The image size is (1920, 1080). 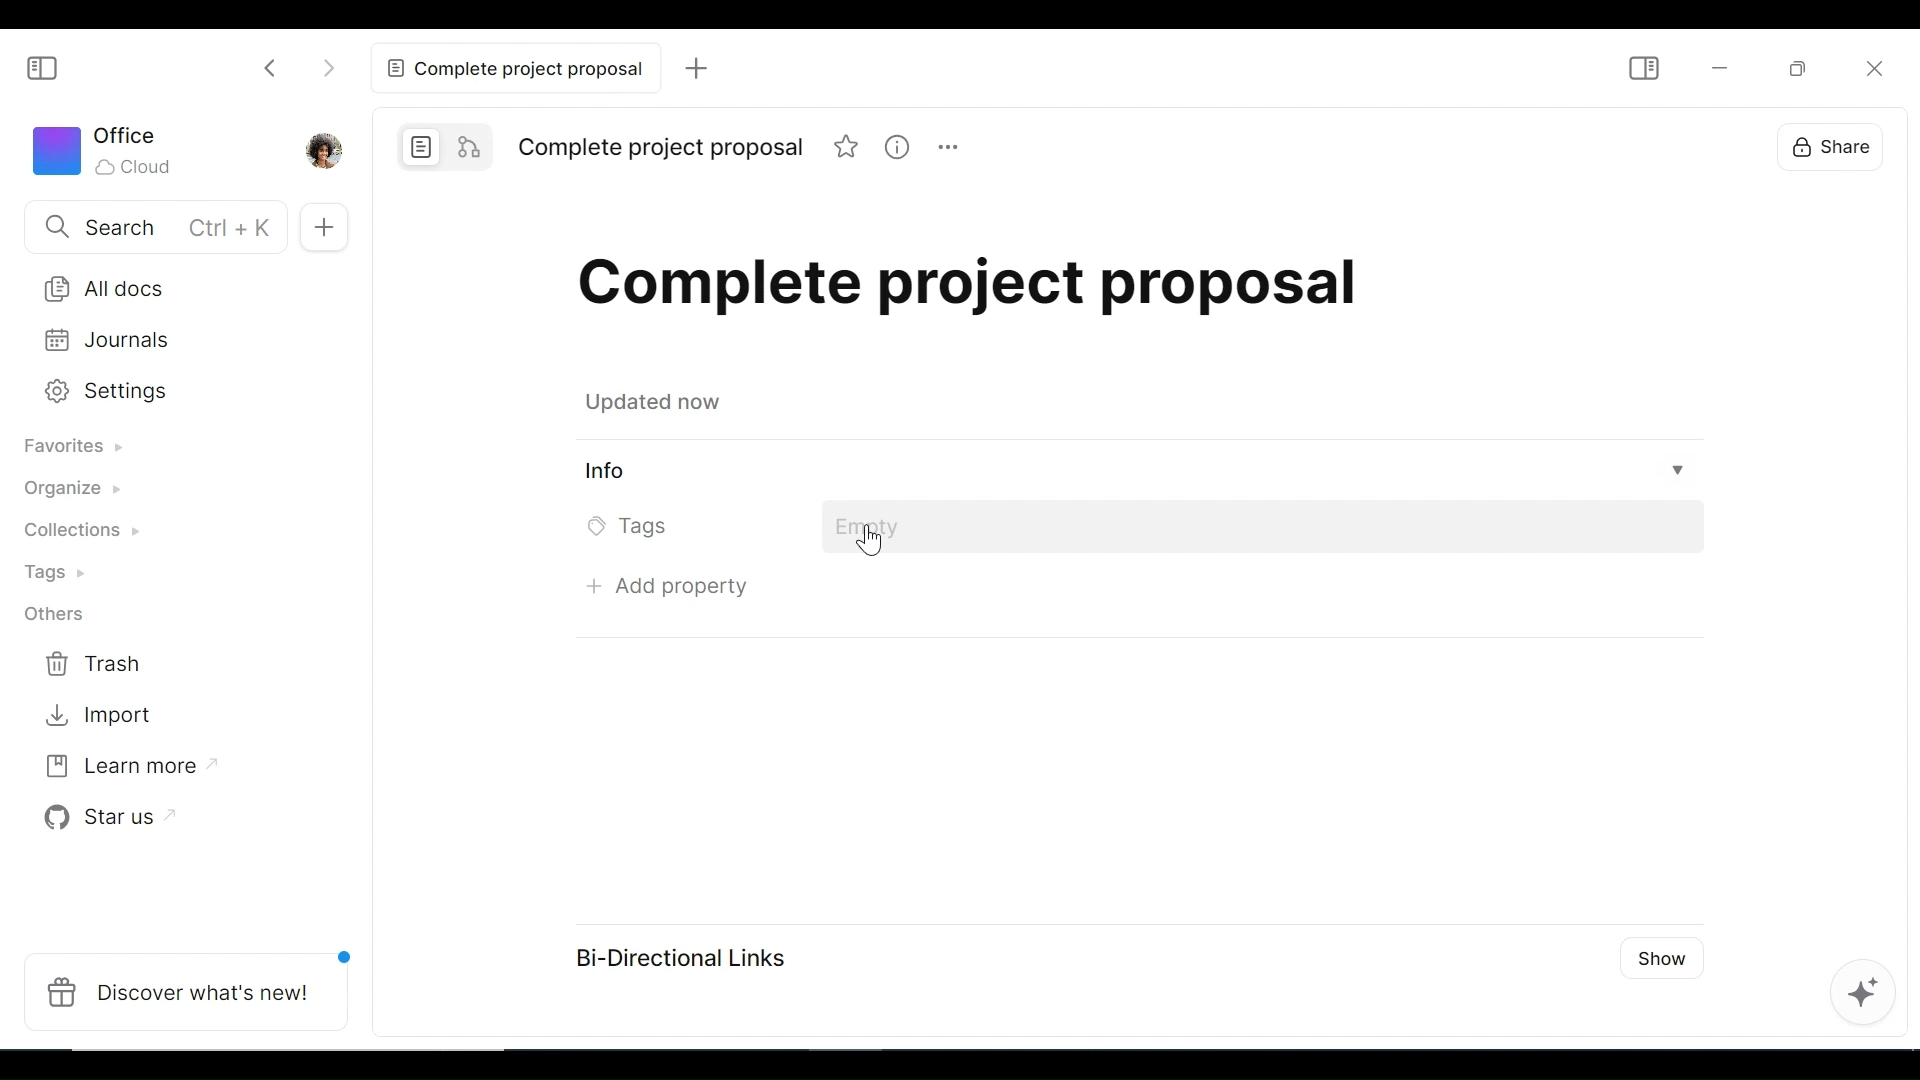 What do you see at coordinates (262, 69) in the screenshot?
I see `Click to go back` at bounding box center [262, 69].